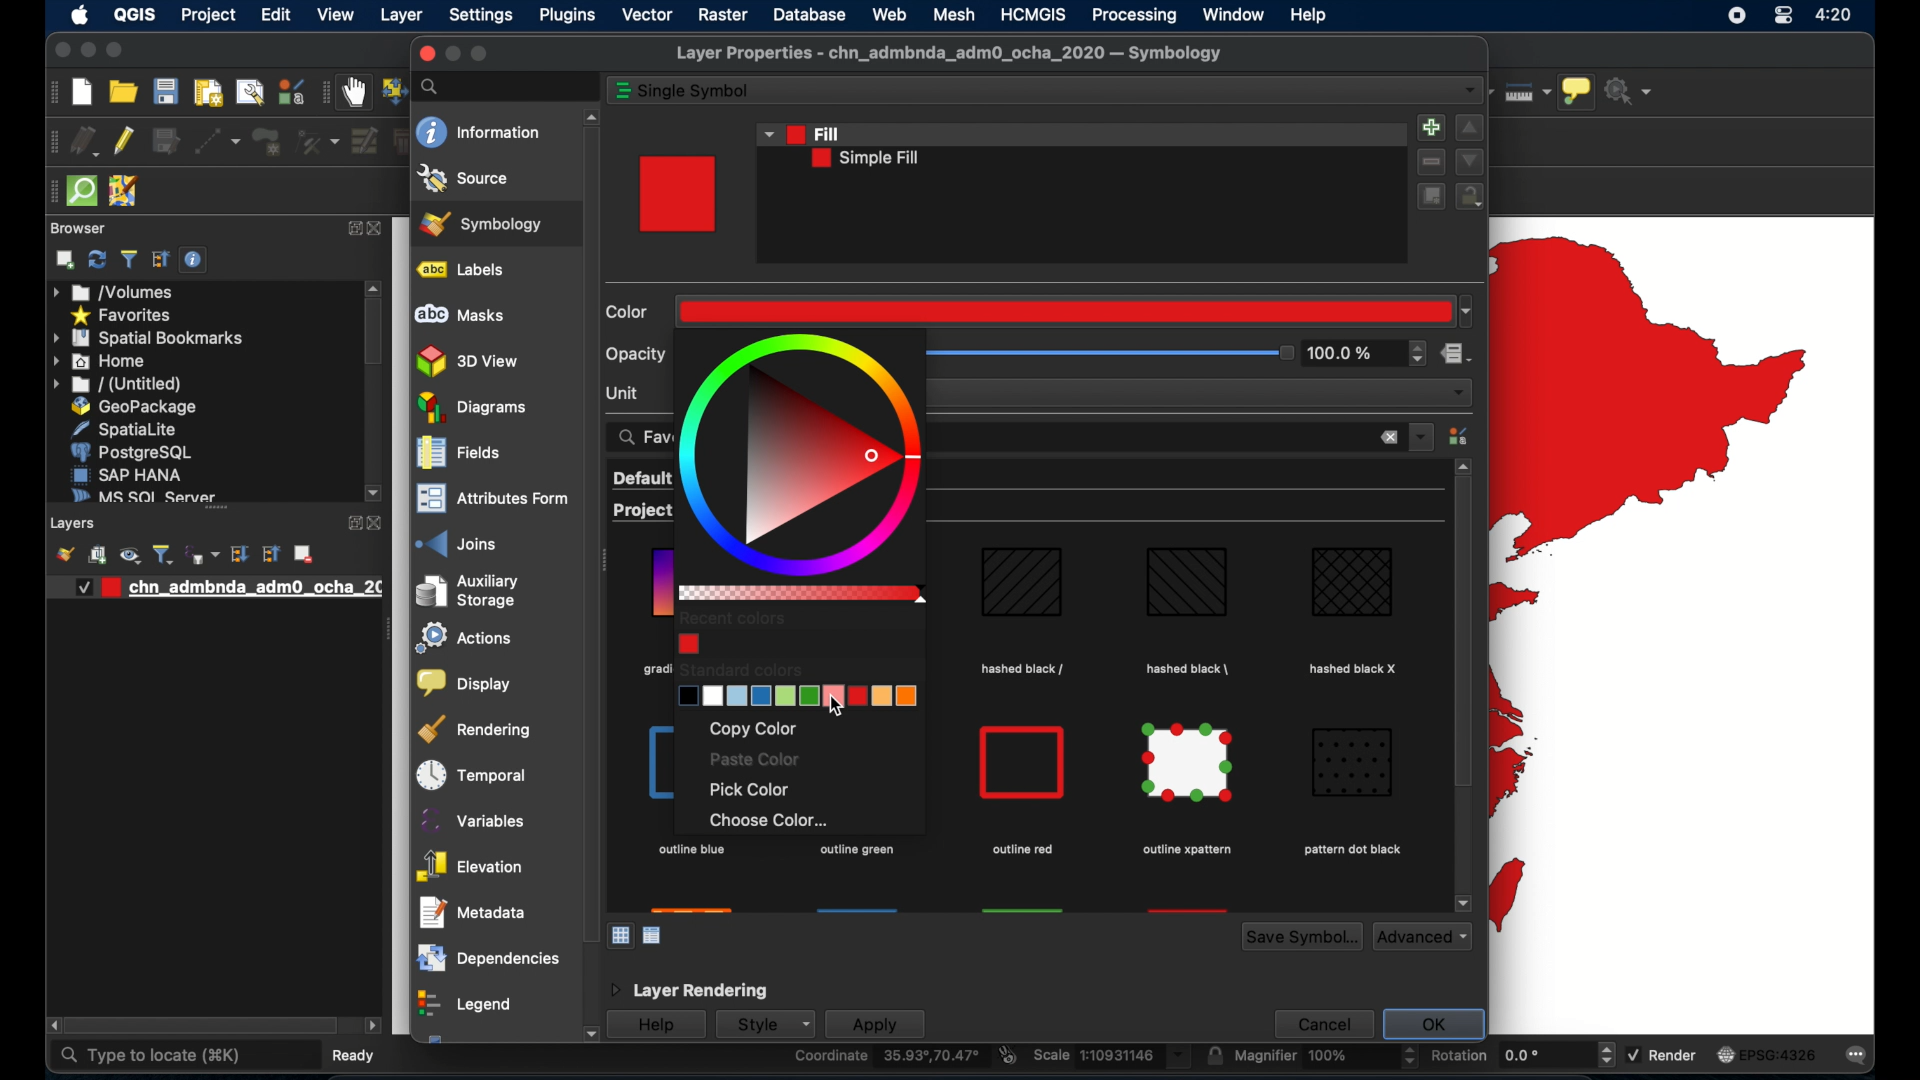 This screenshot has width=1920, height=1080. Describe the element at coordinates (723, 17) in the screenshot. I see `raster` at that location.